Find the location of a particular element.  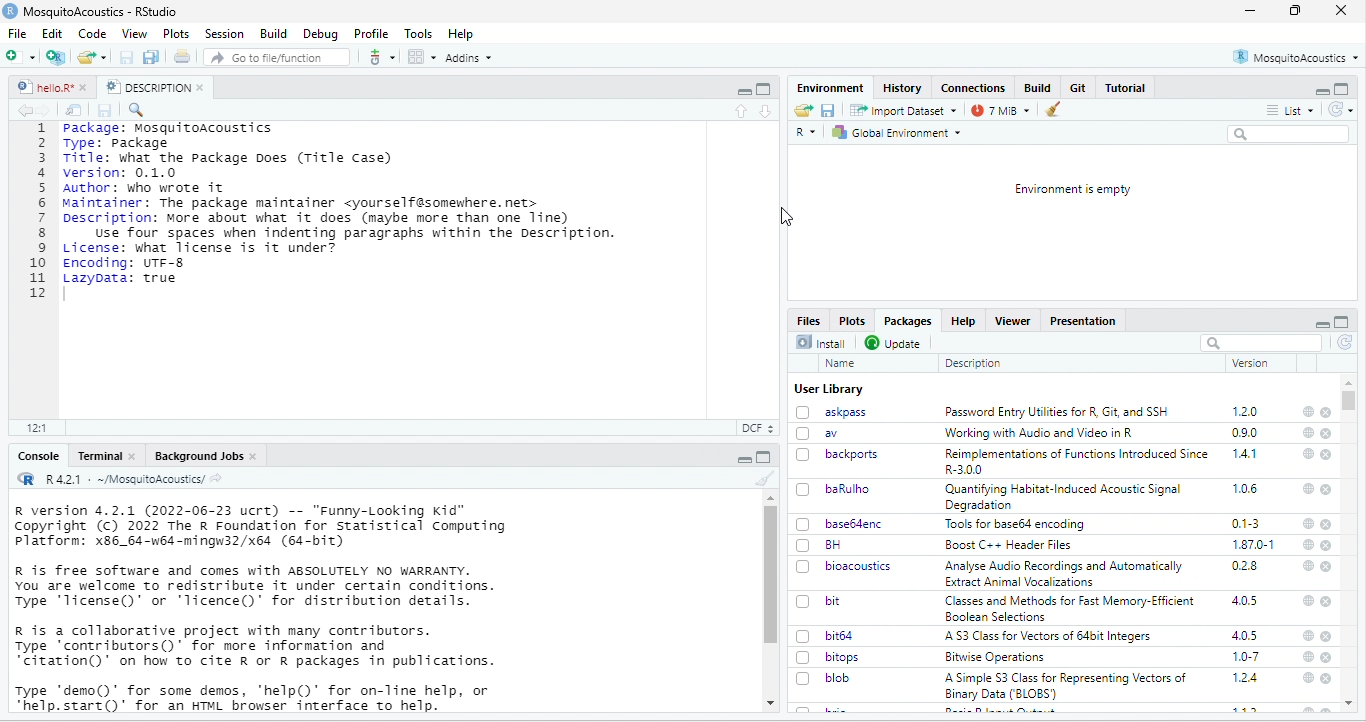

close is located at coordinates (1328, 490).